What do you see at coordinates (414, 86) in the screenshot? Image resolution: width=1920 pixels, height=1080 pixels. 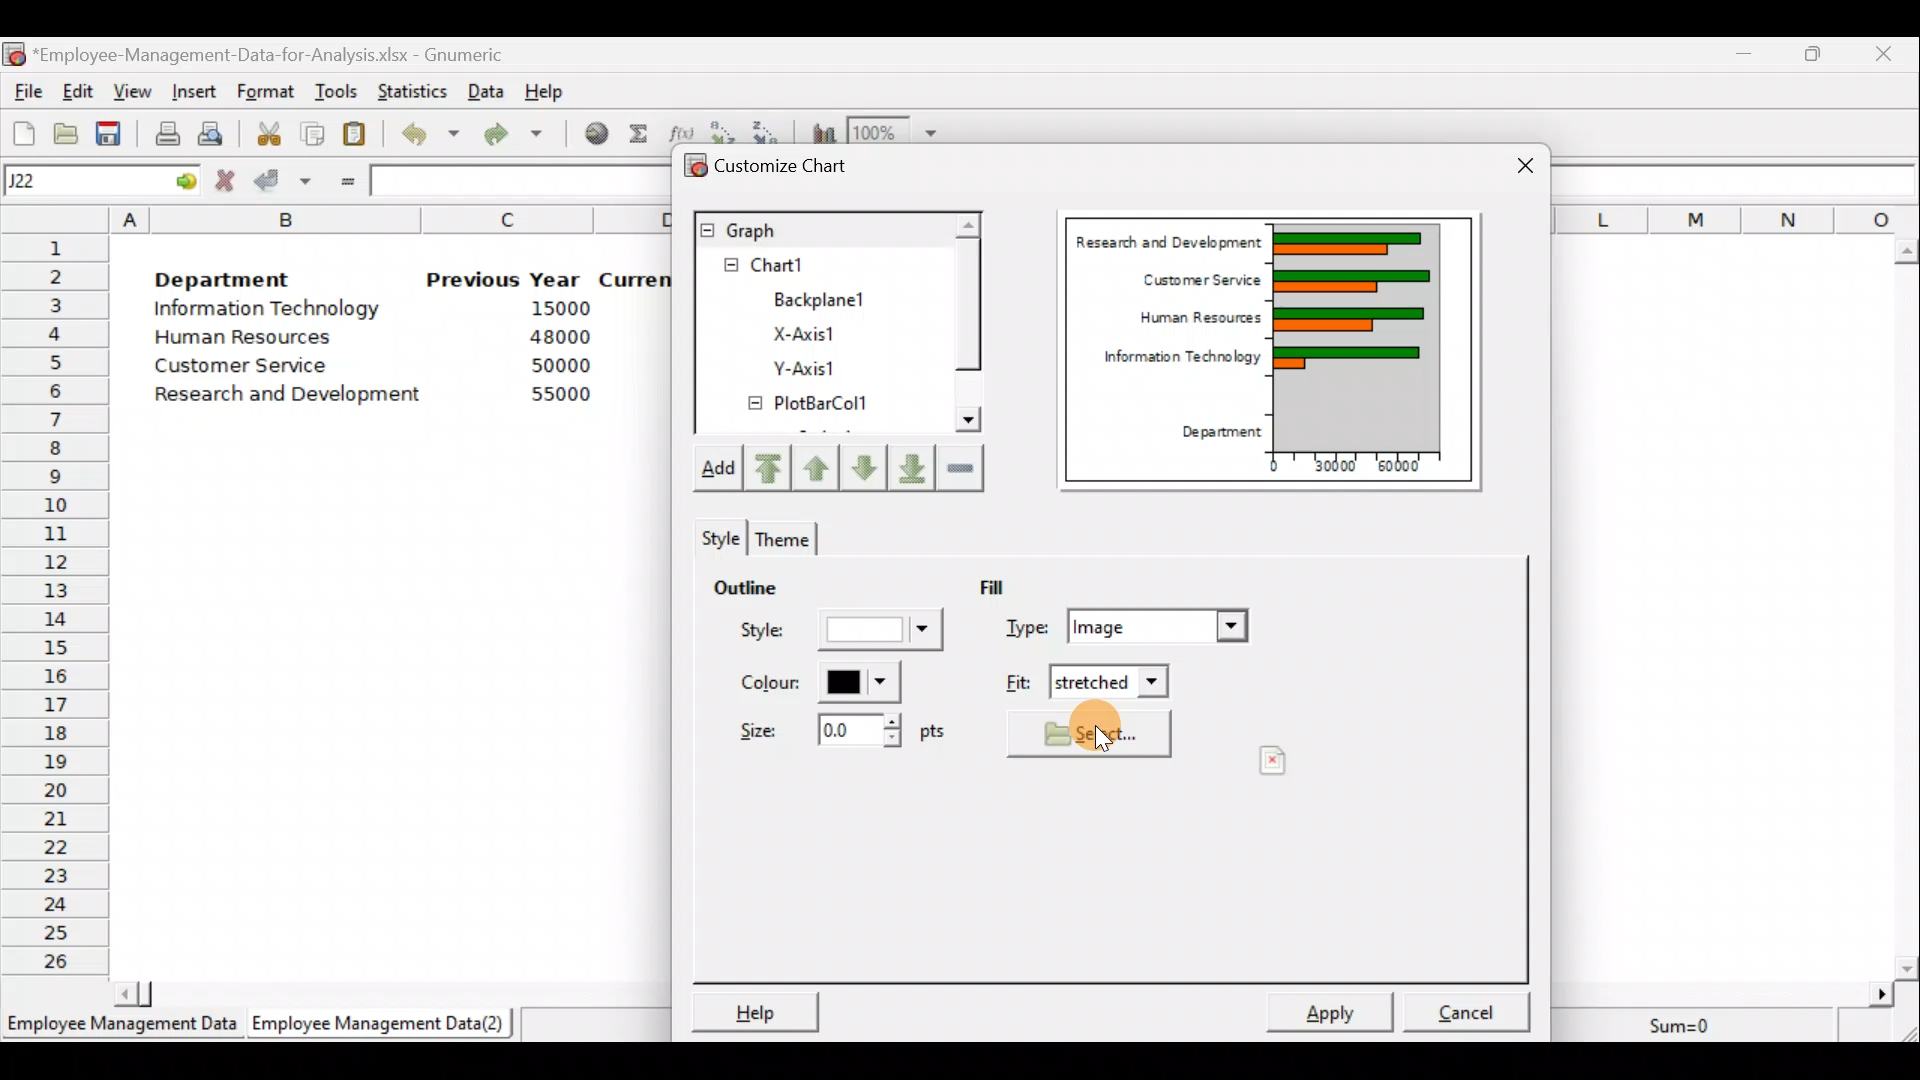 I see `Statistics` at bounding box center [414, 86].